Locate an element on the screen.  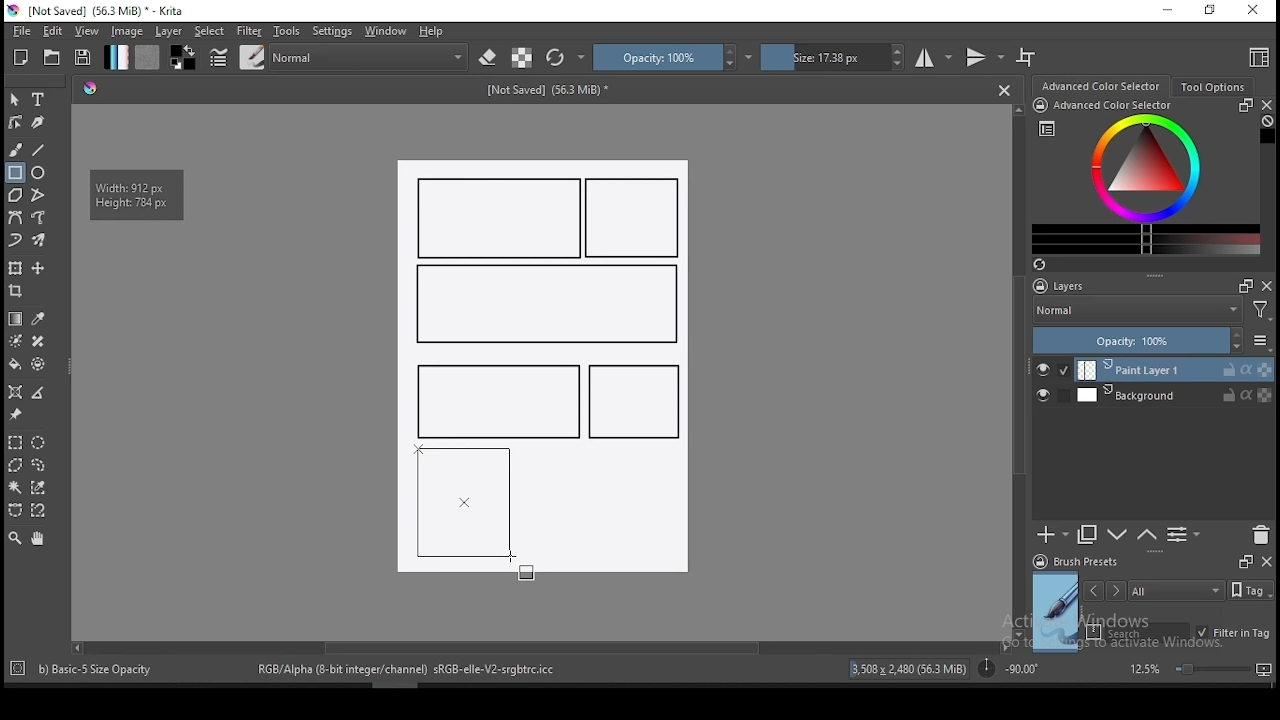
crop tool is located at coordinates (18, 293).